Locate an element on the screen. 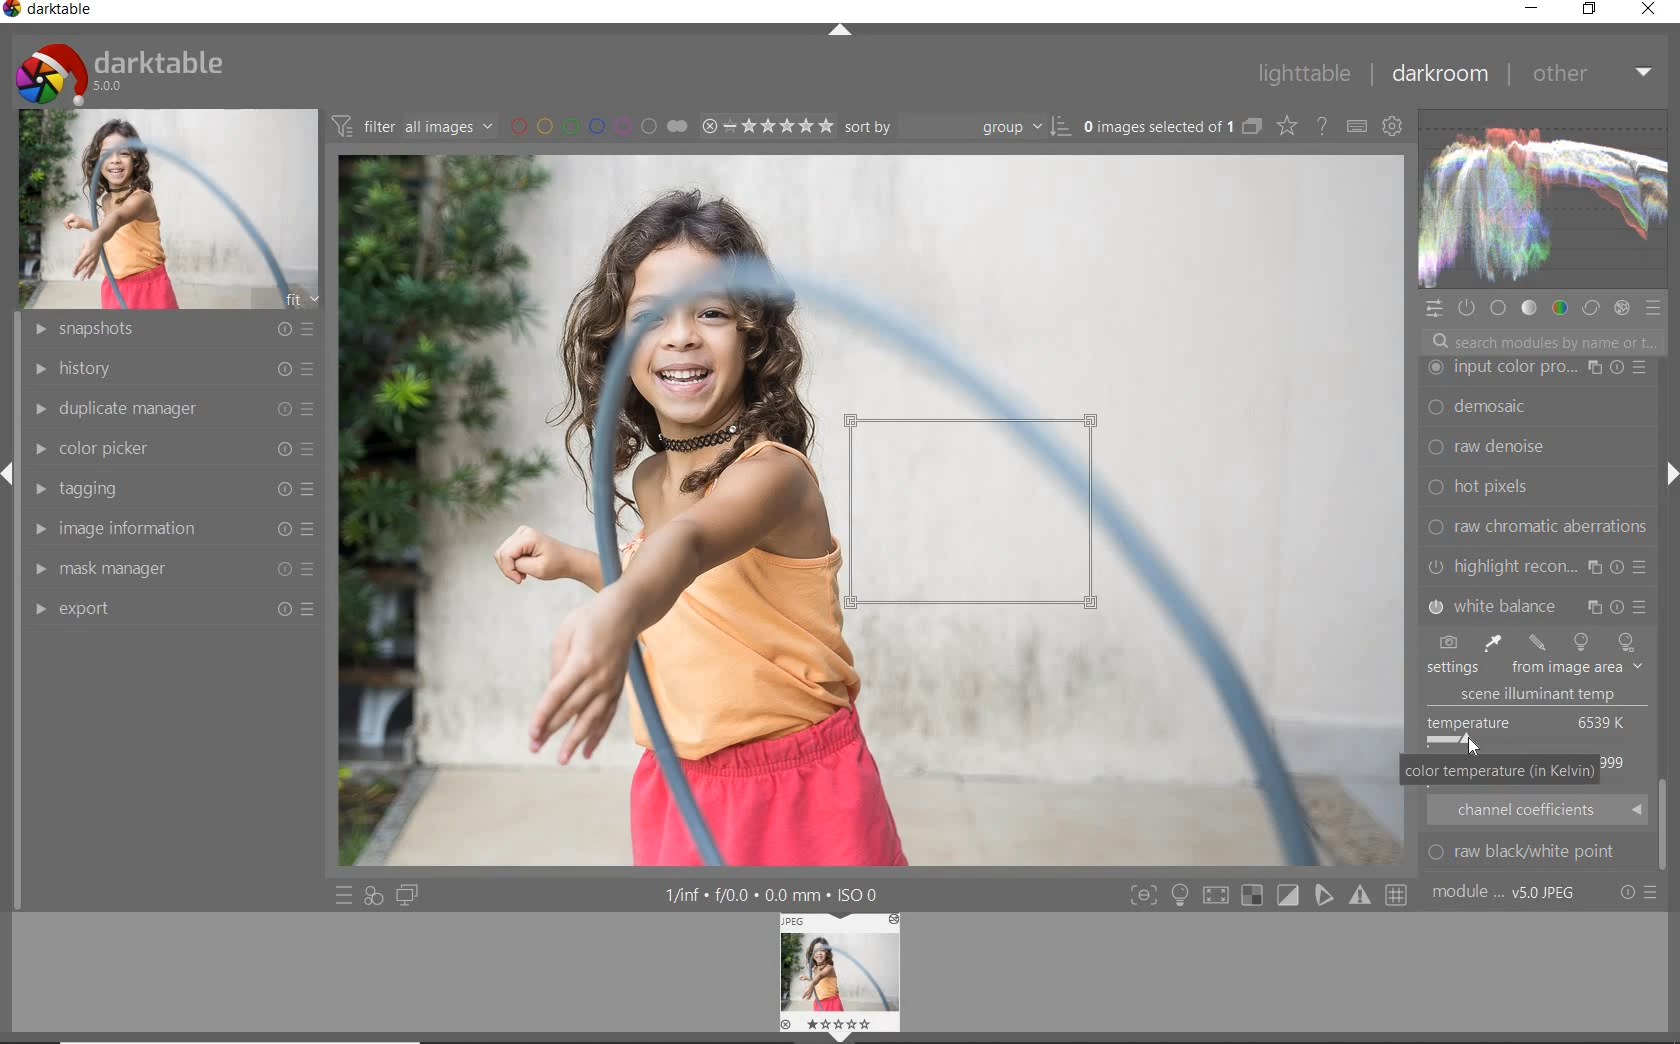 This screenshot has width=1680, height=1044. show global preference is located at coordinates (1393, 128).